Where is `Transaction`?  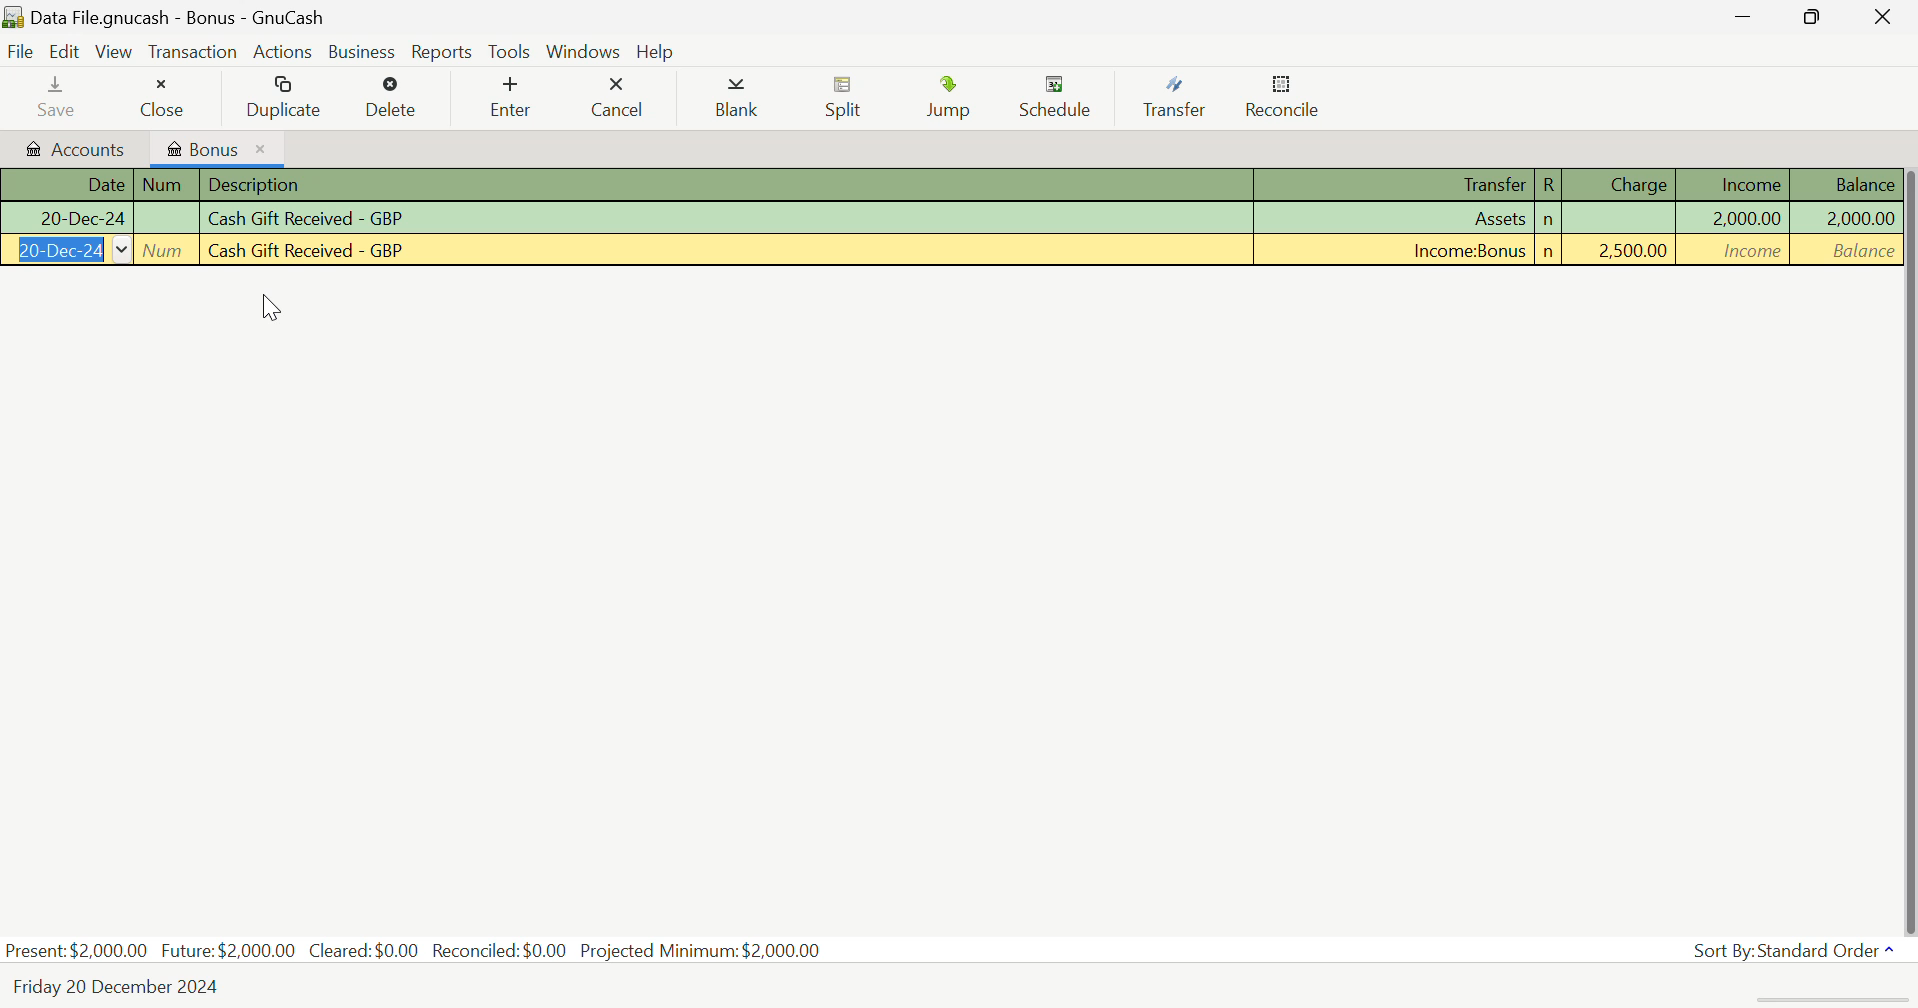
Transaction is located at coordinates (191, 50).